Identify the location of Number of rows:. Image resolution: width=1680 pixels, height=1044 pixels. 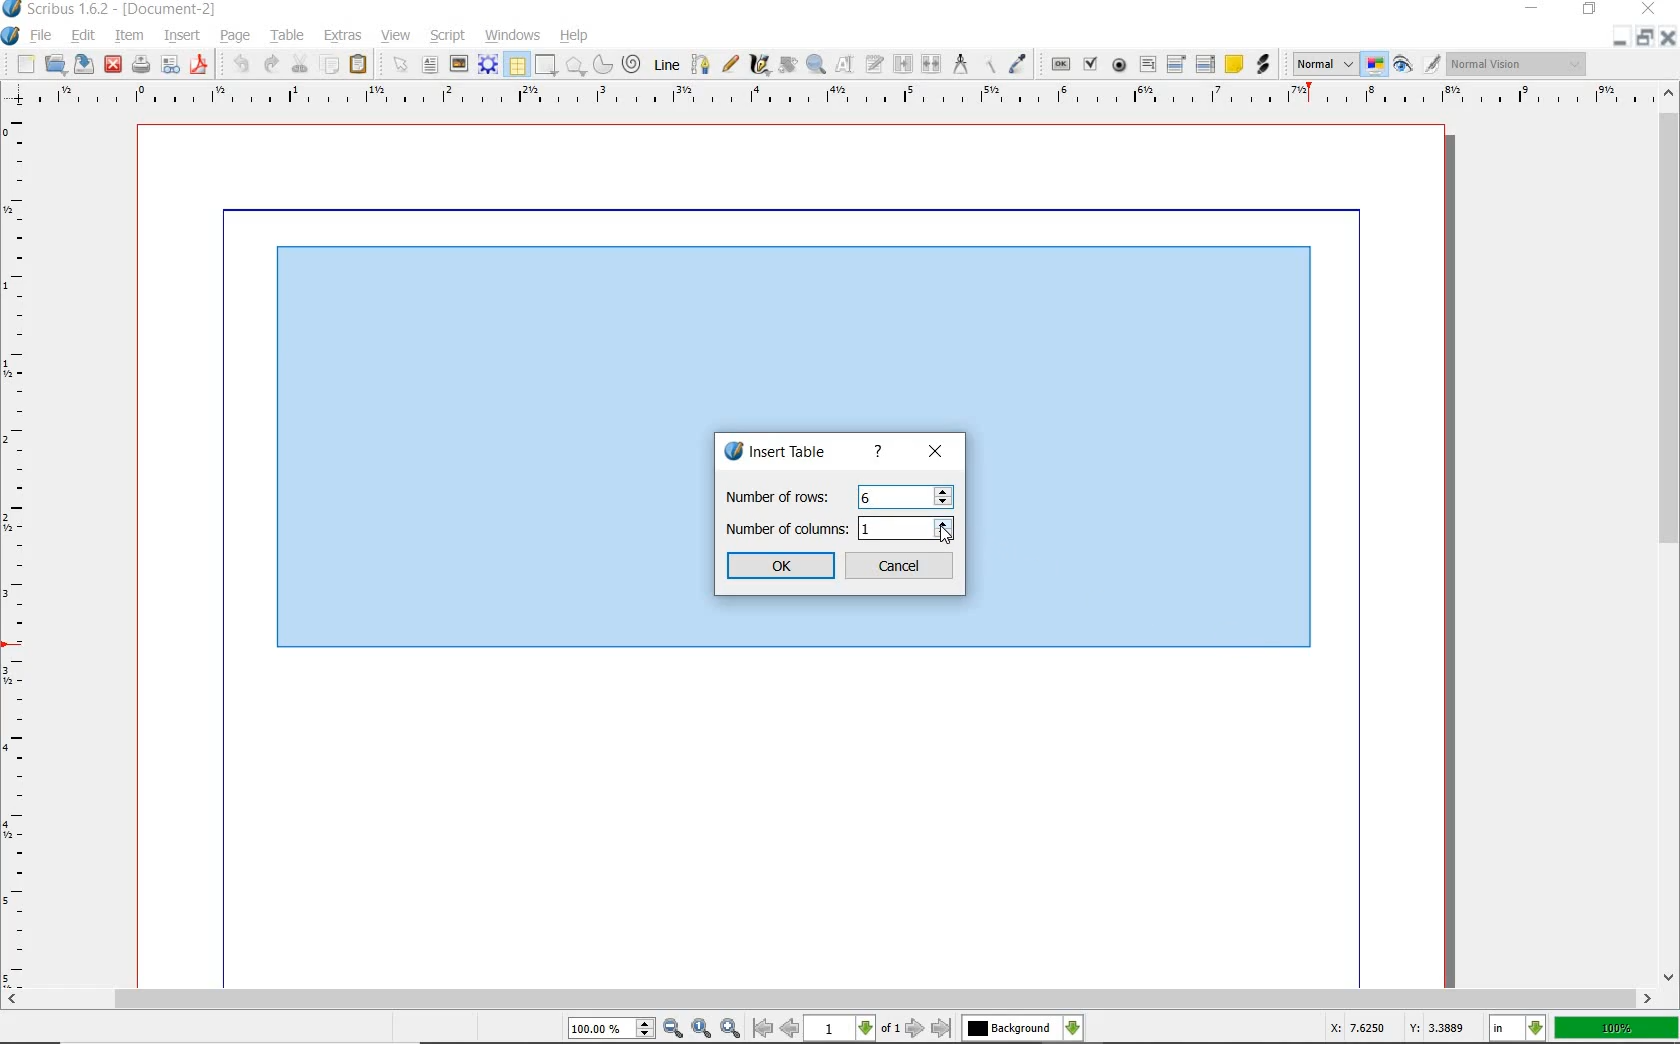
(786, 495).